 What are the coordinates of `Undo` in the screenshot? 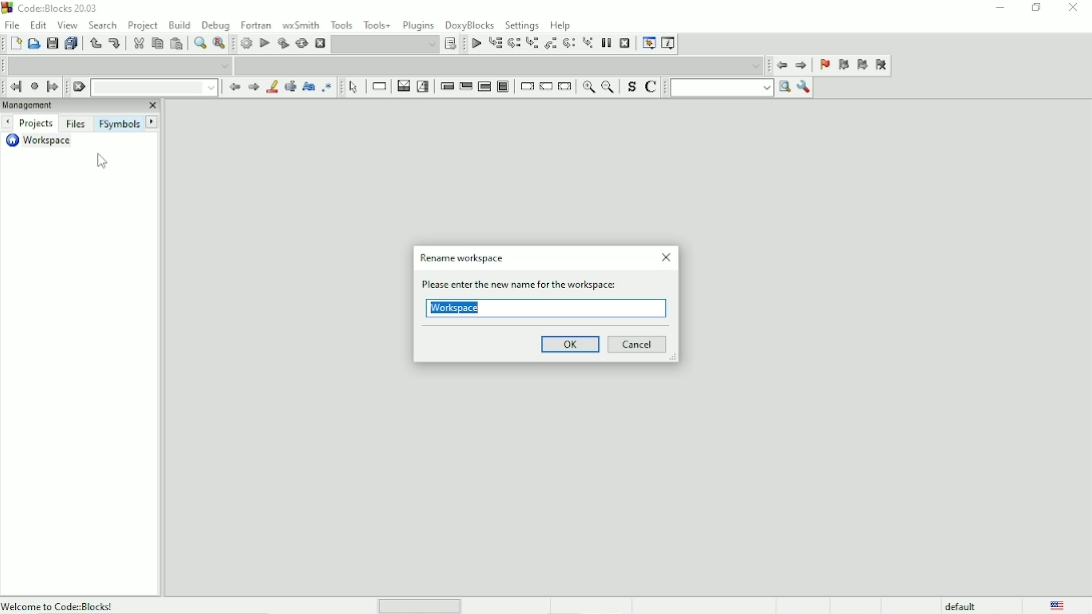 It's located at (93, 43).